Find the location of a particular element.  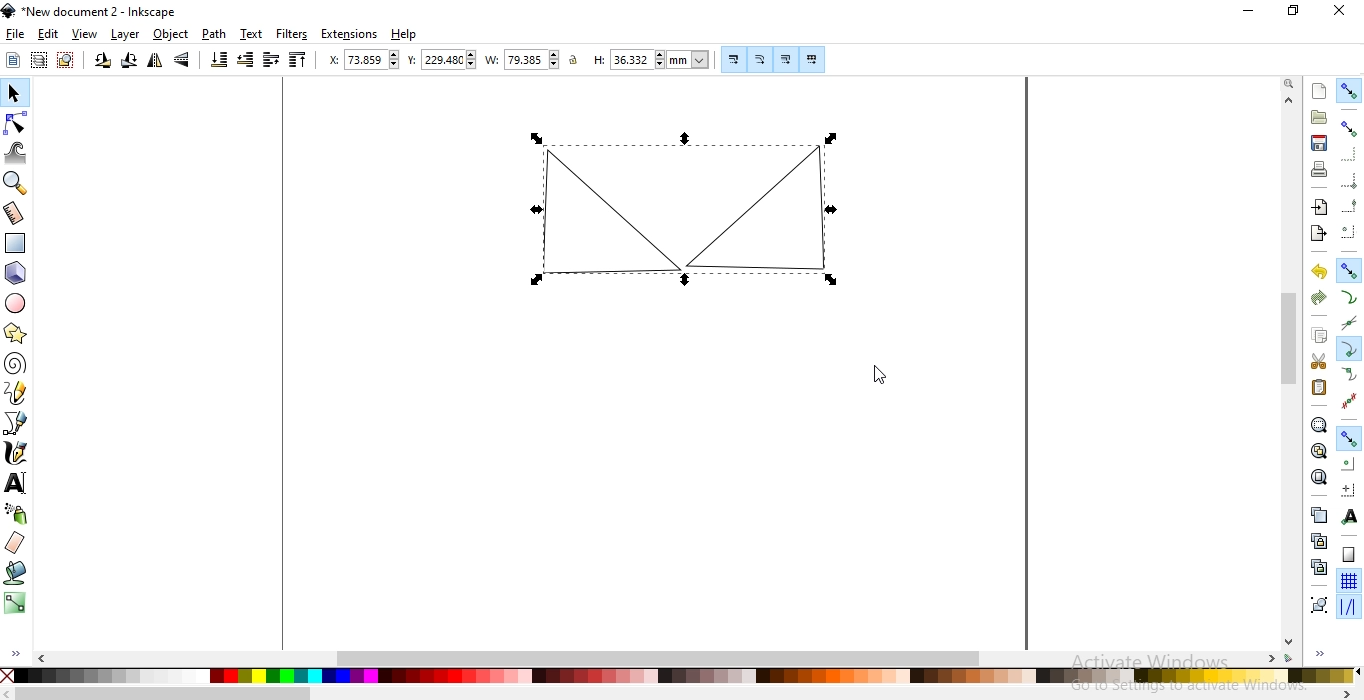

snap to page border is located at coordinates (1349, 555).